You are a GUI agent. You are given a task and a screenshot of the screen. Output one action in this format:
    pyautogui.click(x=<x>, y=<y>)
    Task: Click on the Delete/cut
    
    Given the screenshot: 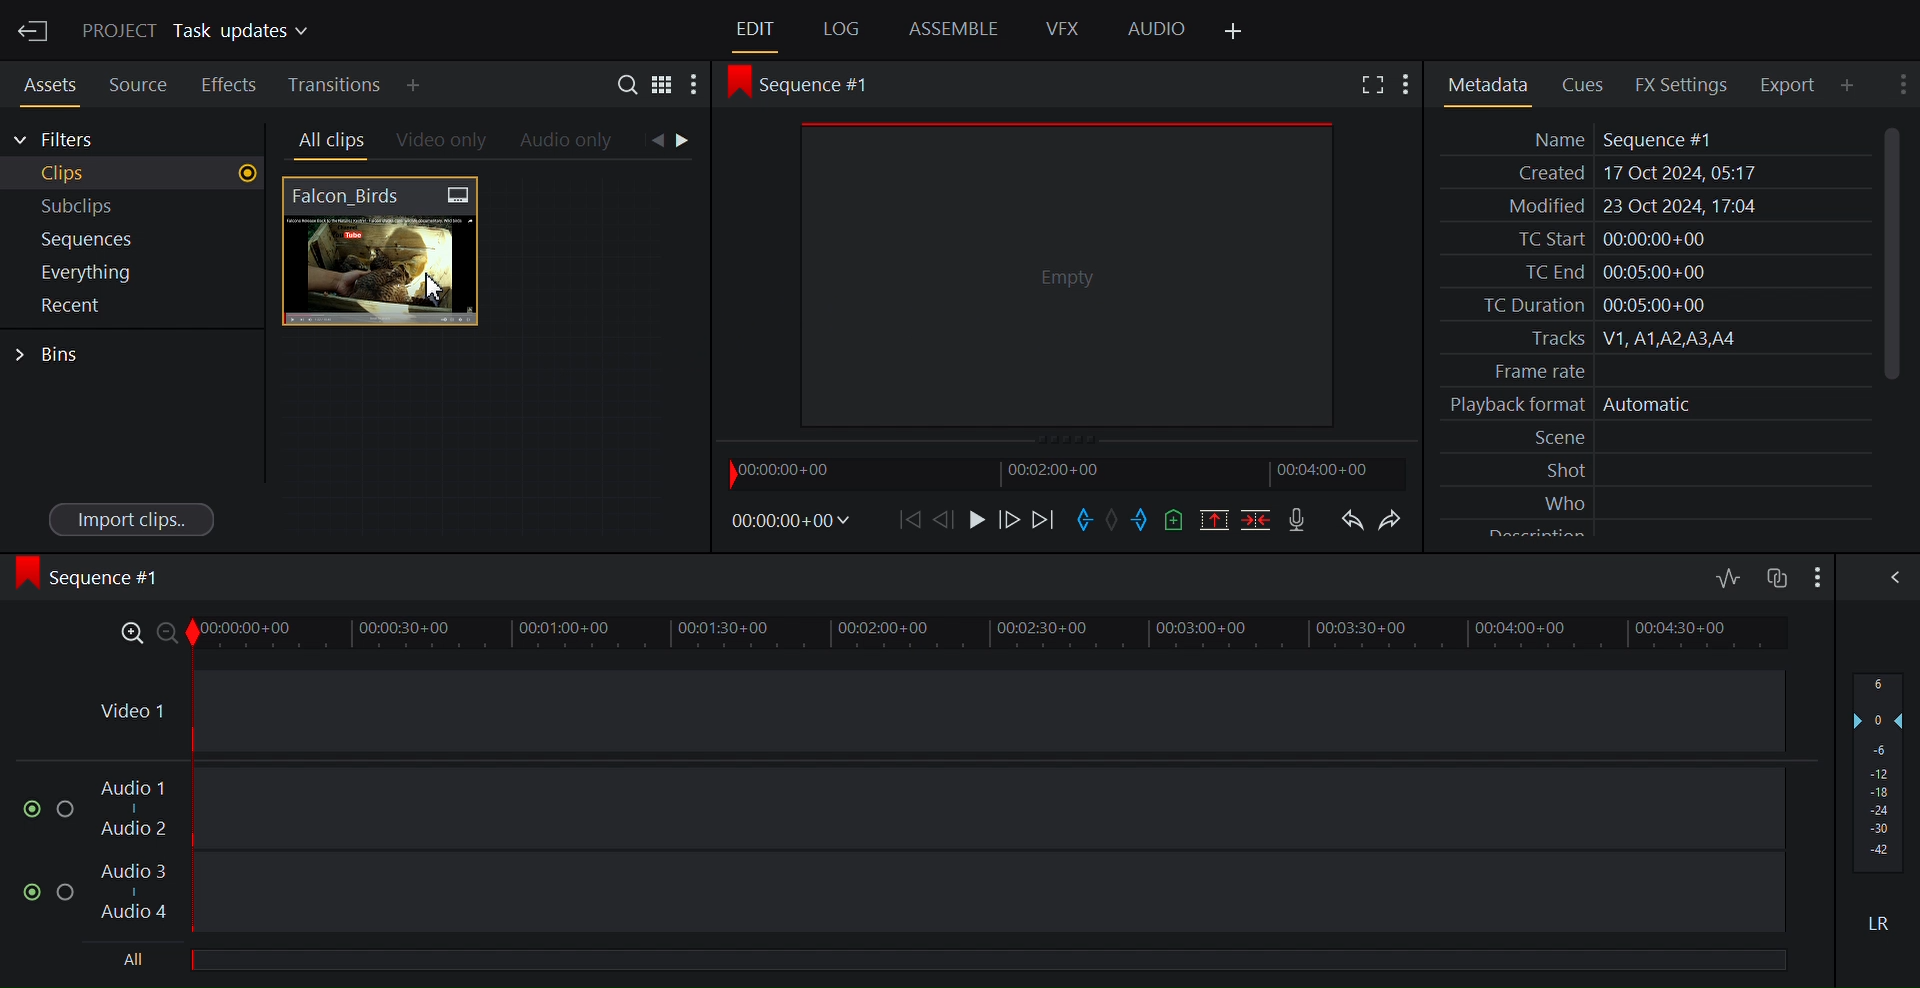 What is the action you would take?
    pyautogui.click(x=1255, y=520)
    